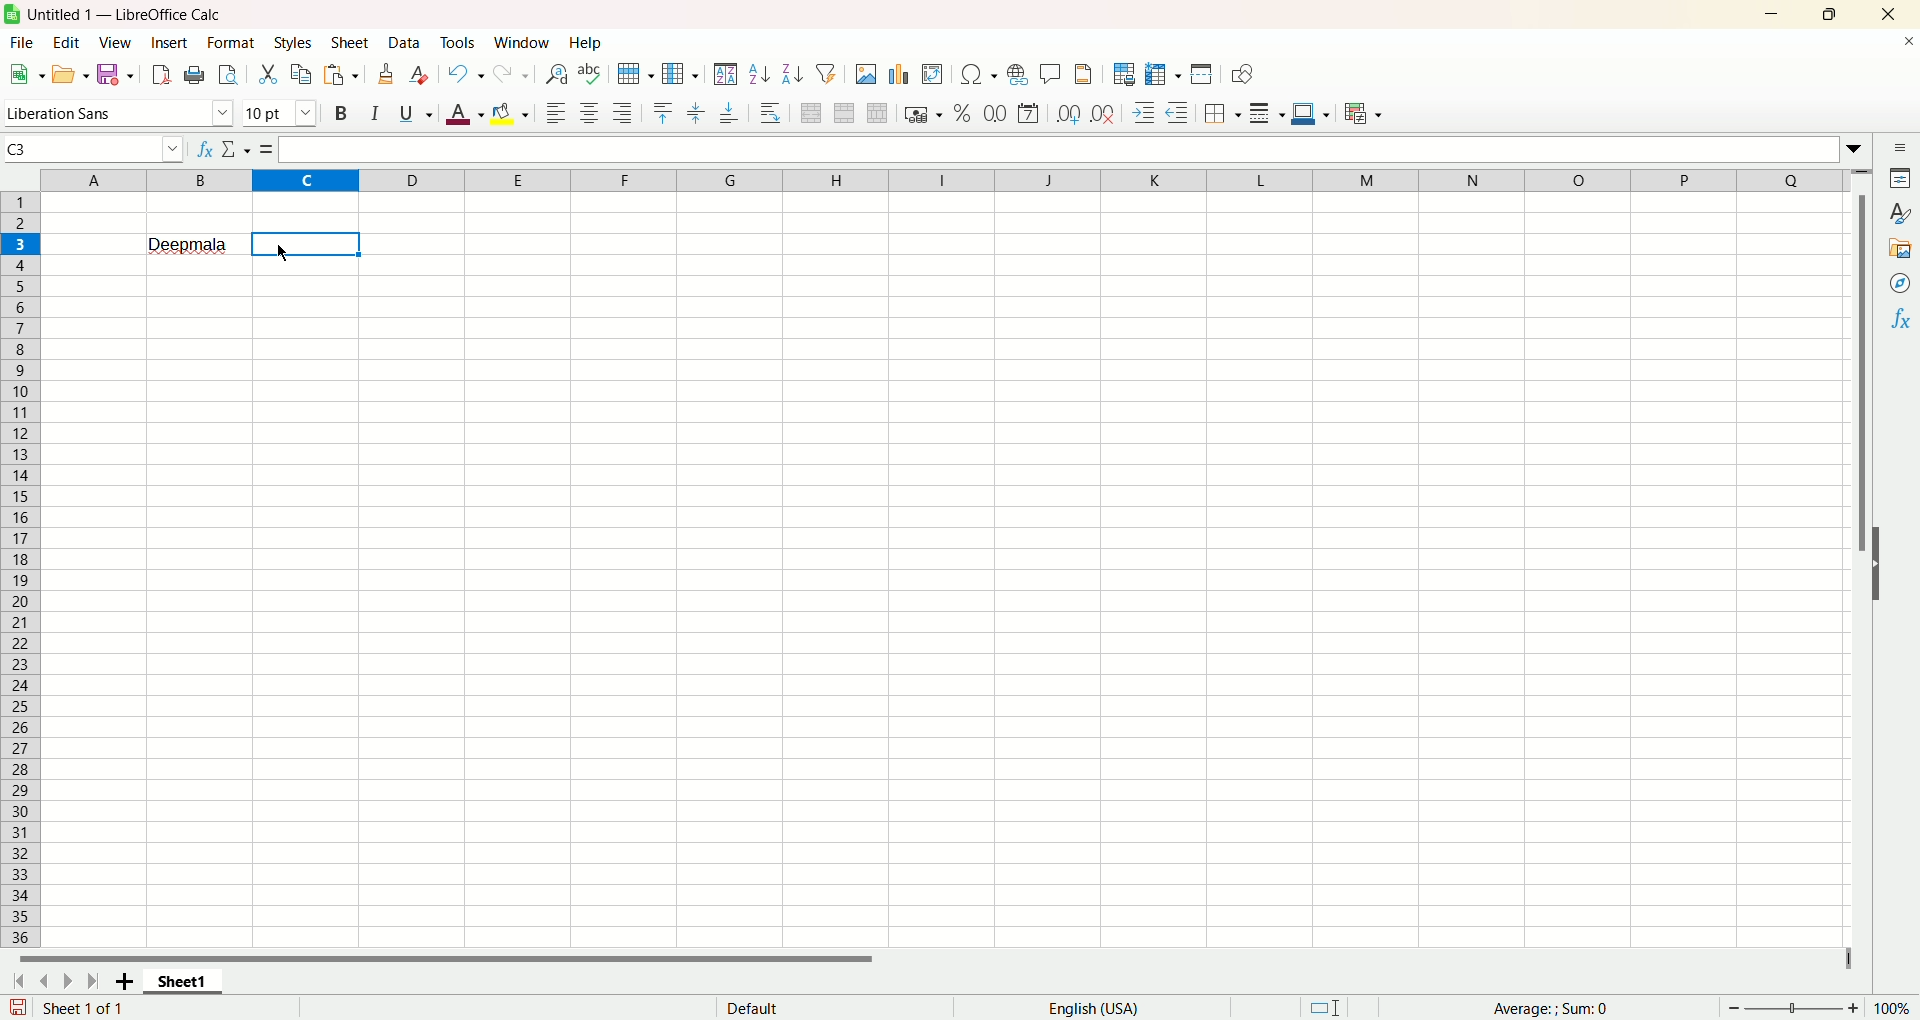  What do you see at coordinates (509, 114) in the screenshot?
I see `Background color` at bounding box center [509, 114].